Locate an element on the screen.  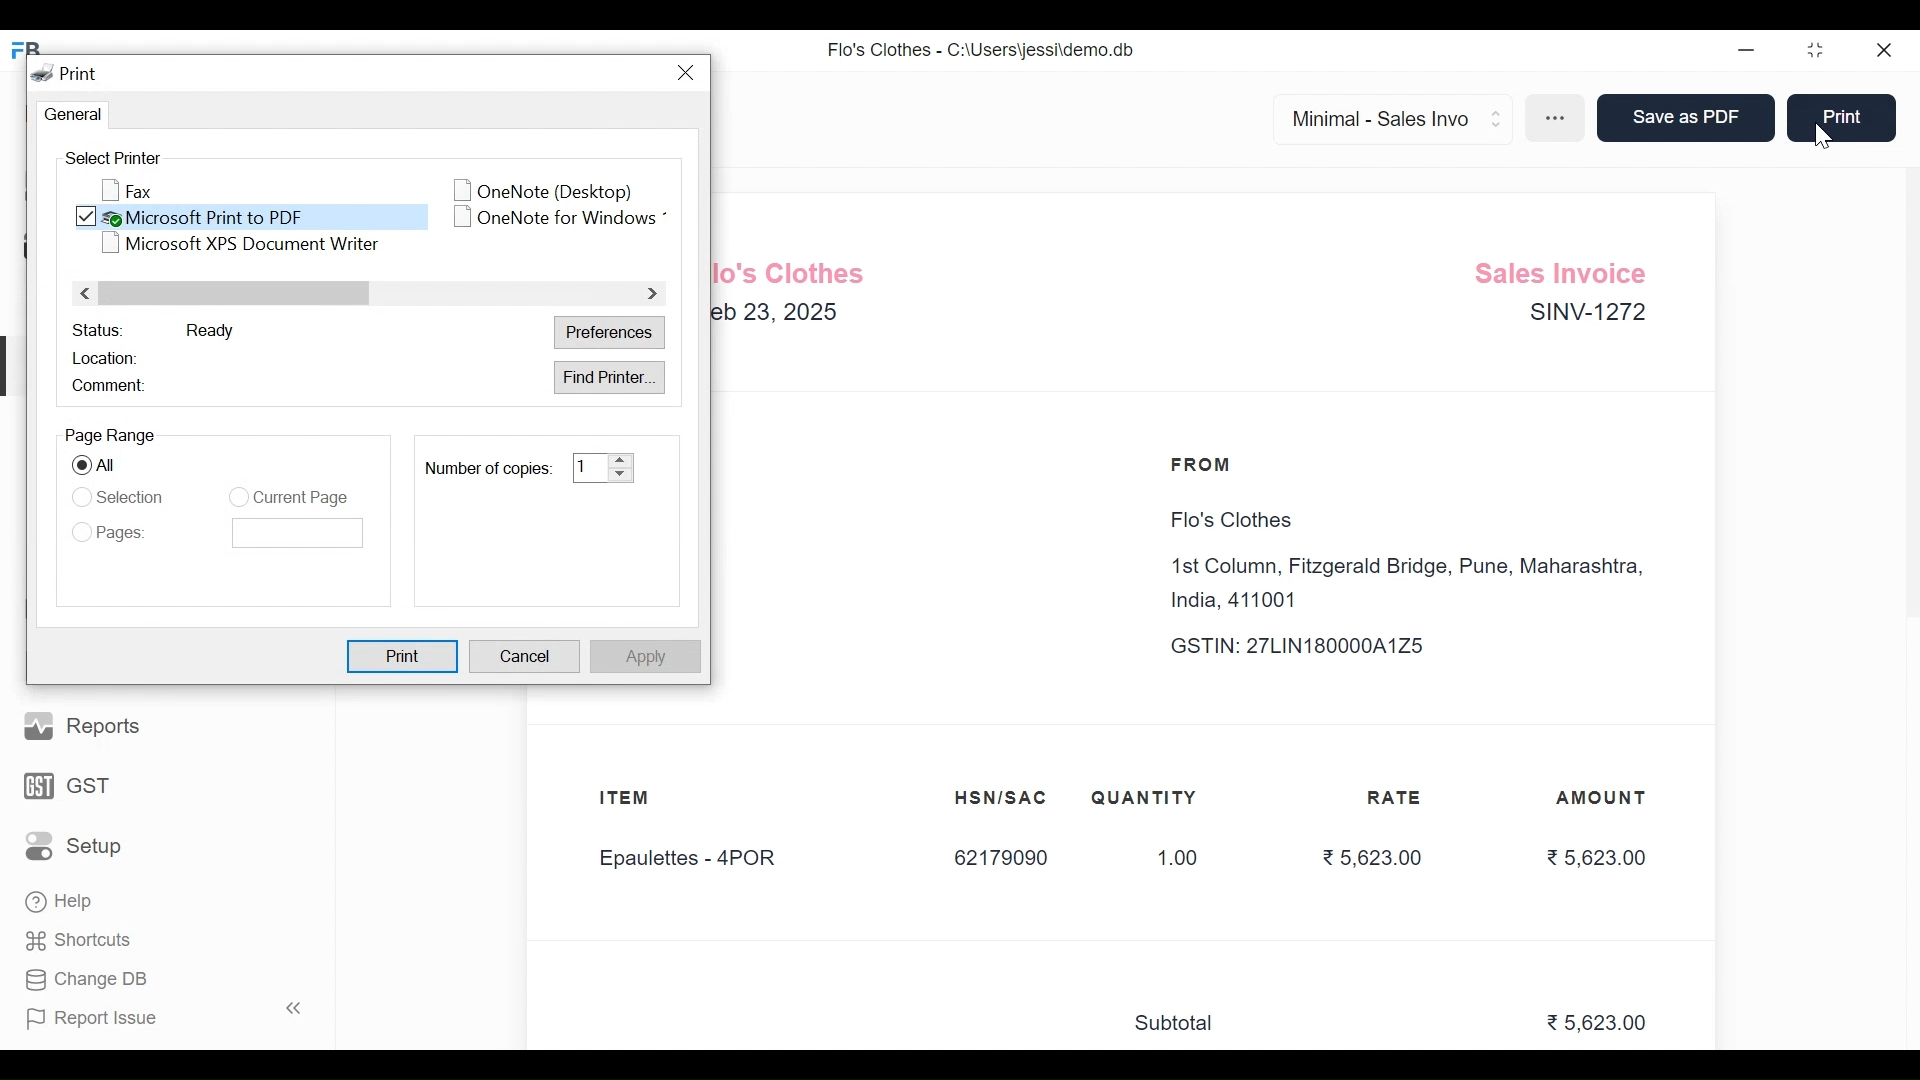
Print is located at coordinates (67, 73).